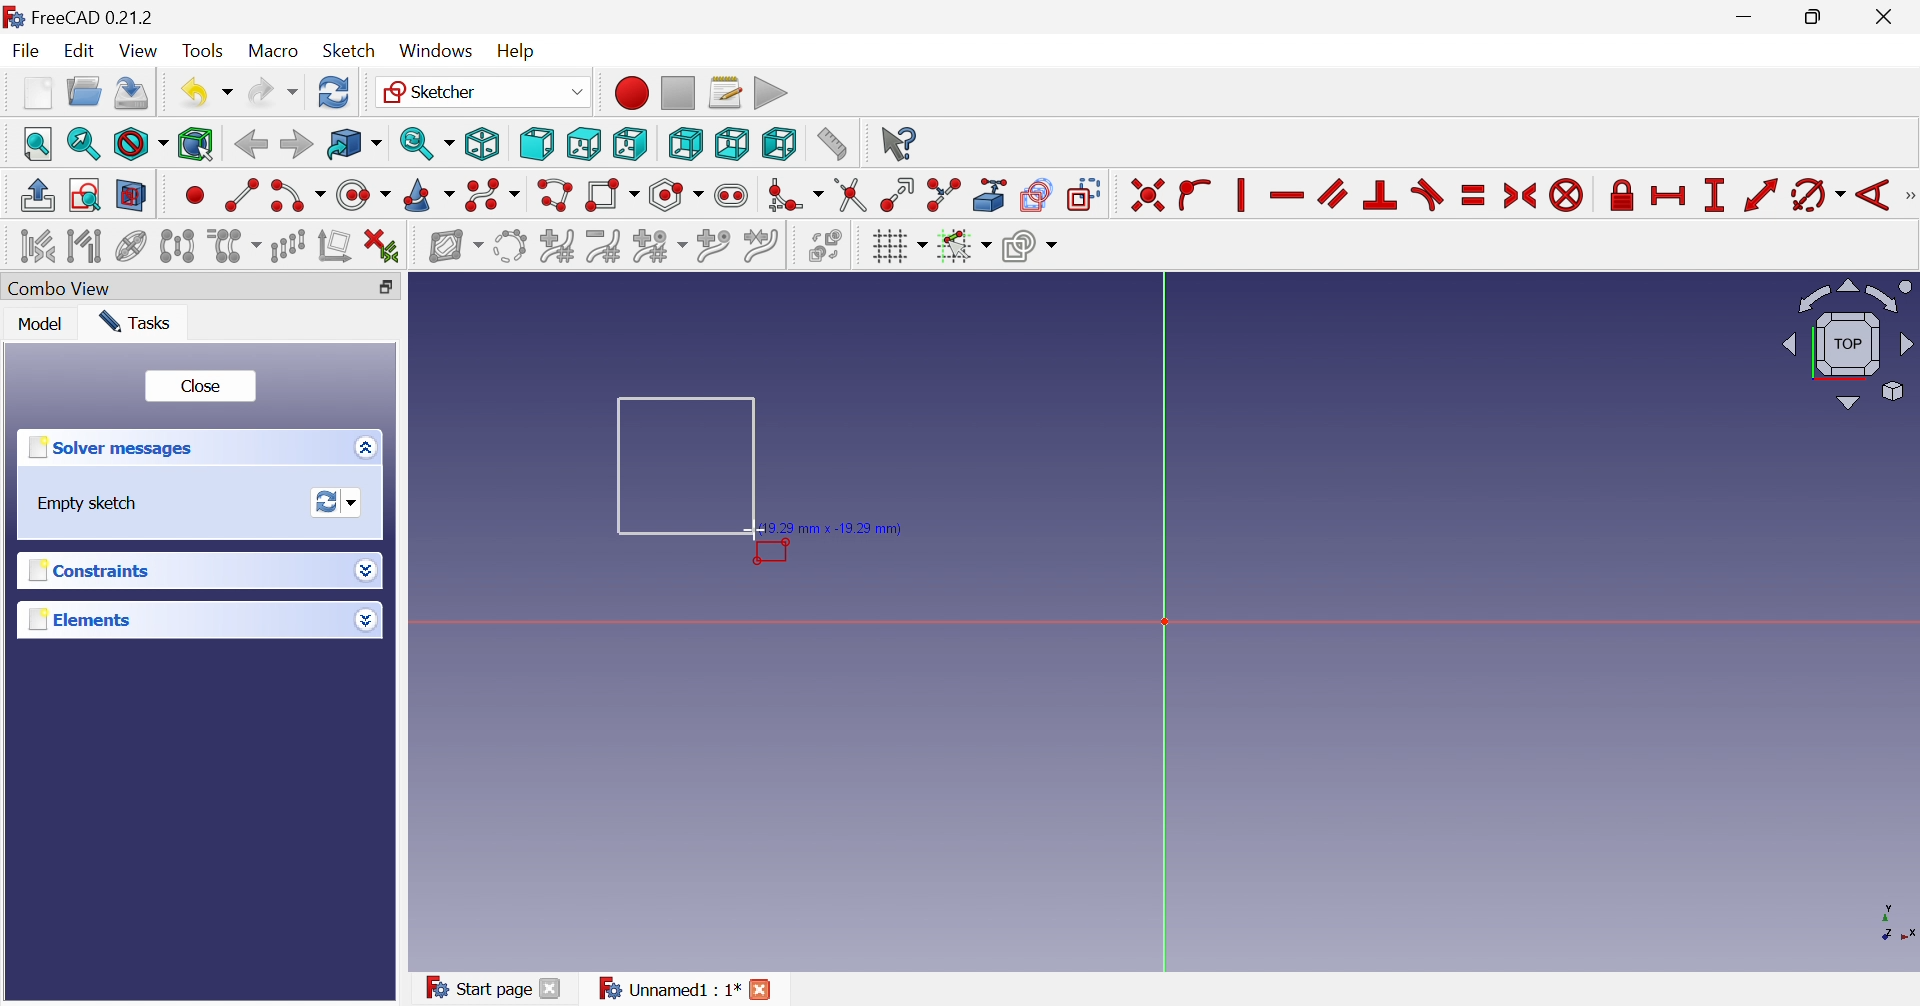  Describe the element at coordinates (1819, 196) in the screenshot. I see `Constrain arc or angle` at that location.